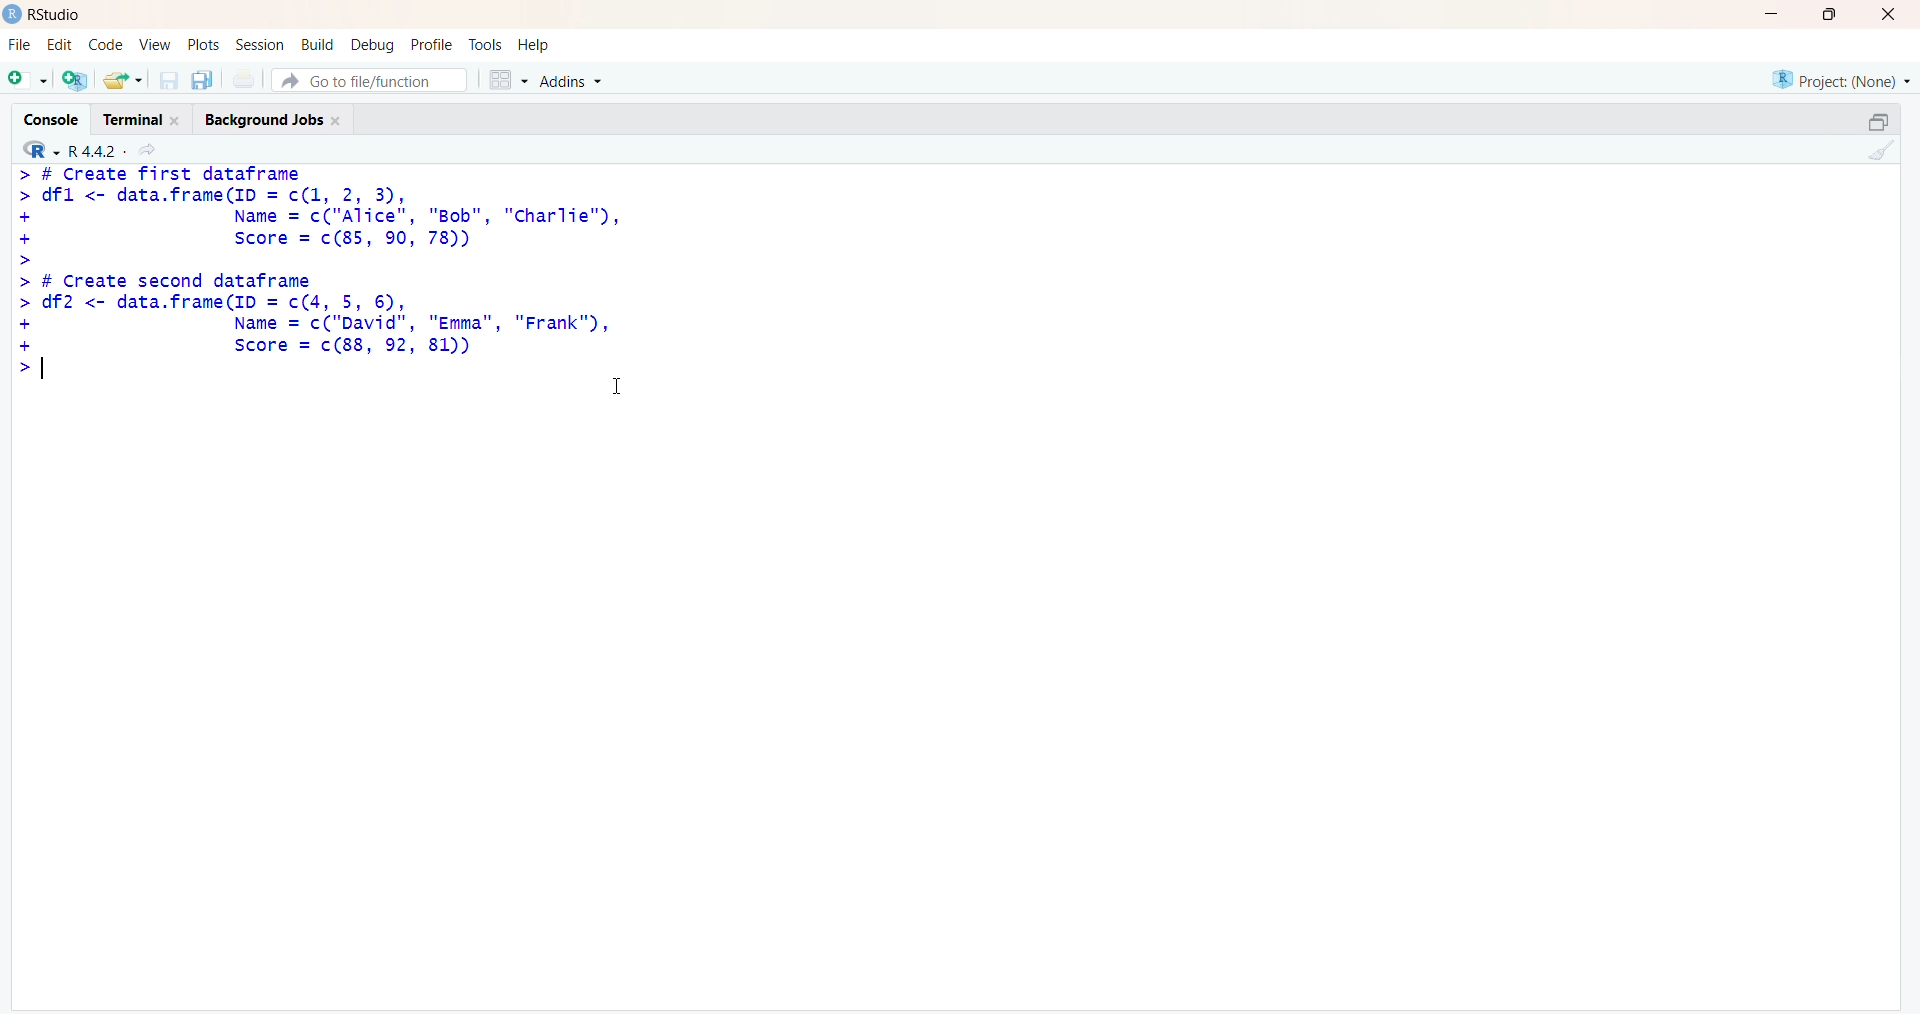  What do you see at coordinates (370, 81) in the screenshot?
I see ` Go to file/function` at bounding box center [370, 81].